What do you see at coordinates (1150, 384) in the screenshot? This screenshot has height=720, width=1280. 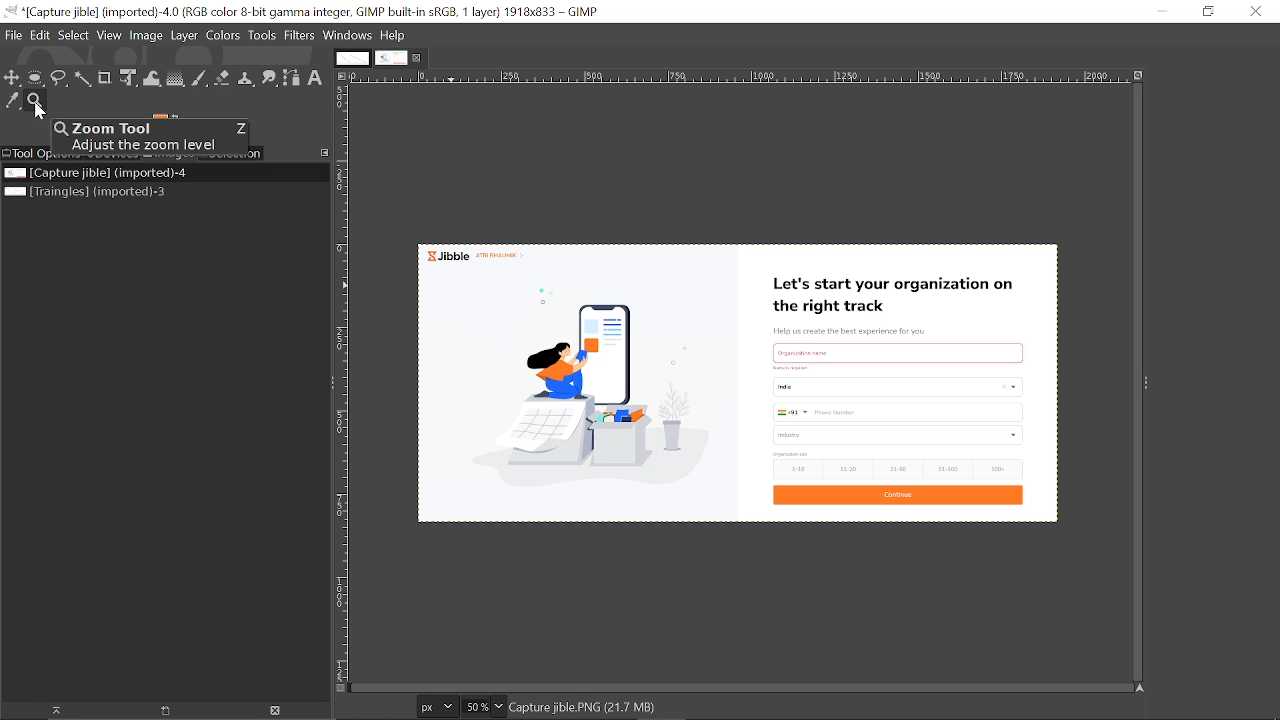 I see `Sidebar menu` at bounding box center [1150, 384].